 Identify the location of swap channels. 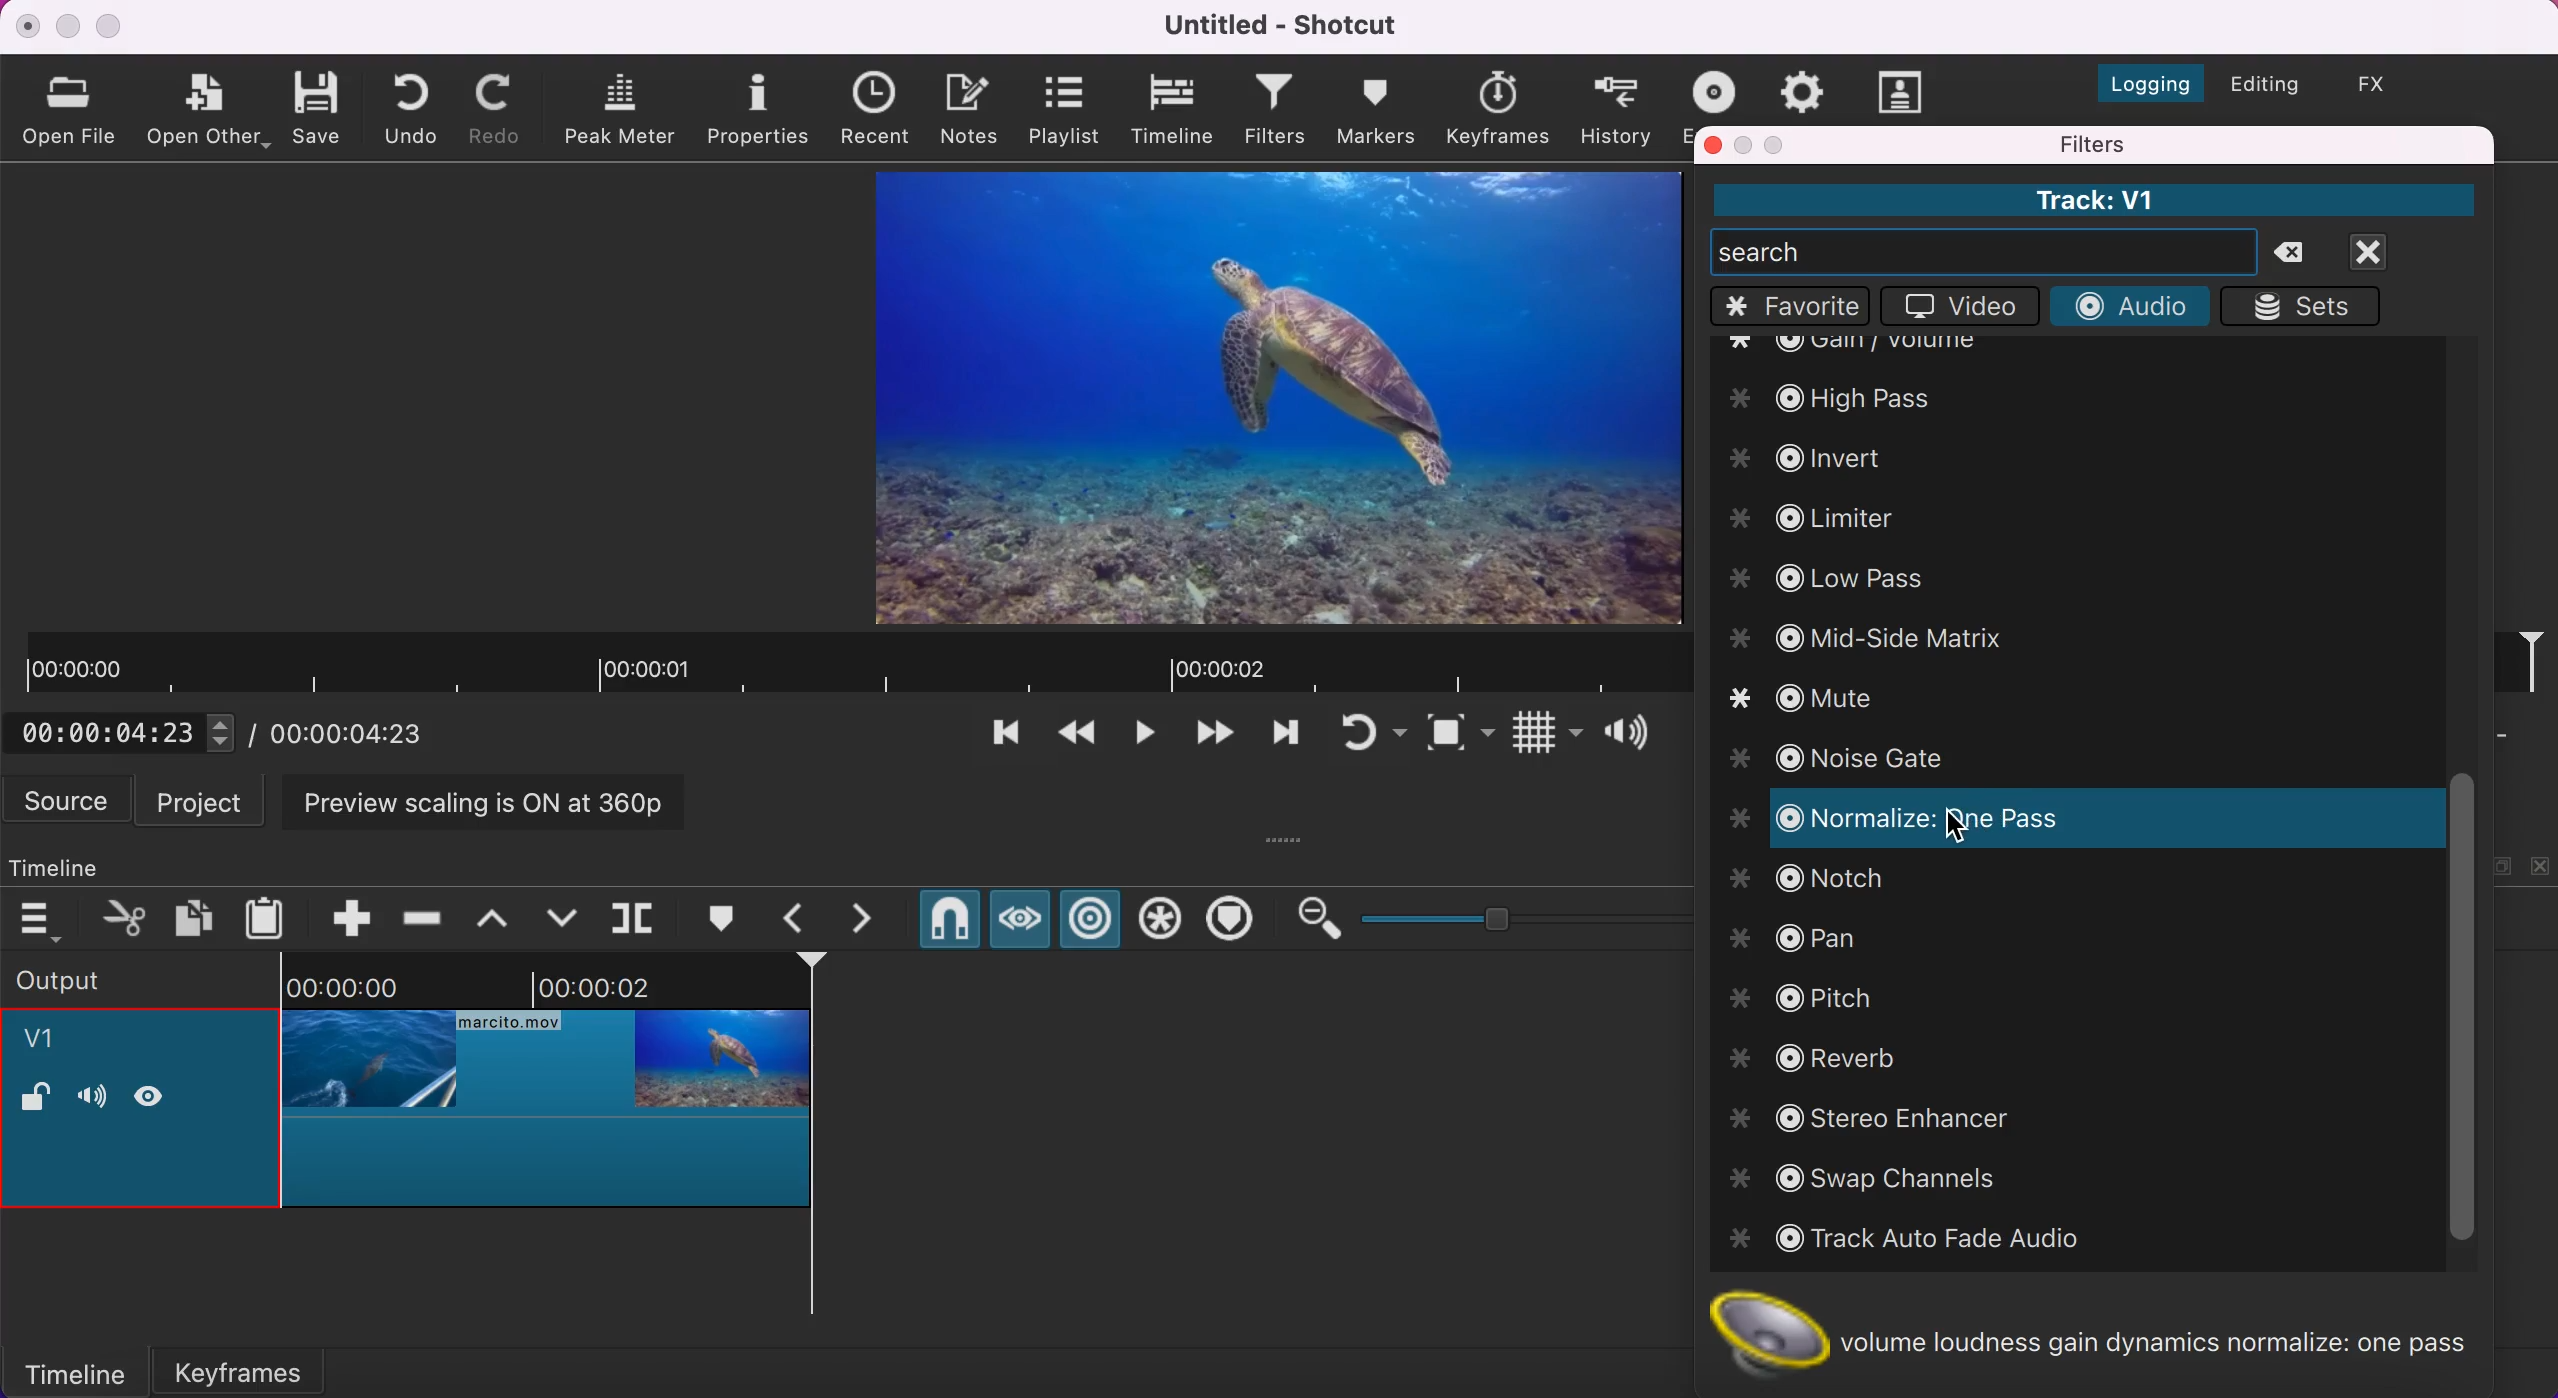
(1888, 1180).